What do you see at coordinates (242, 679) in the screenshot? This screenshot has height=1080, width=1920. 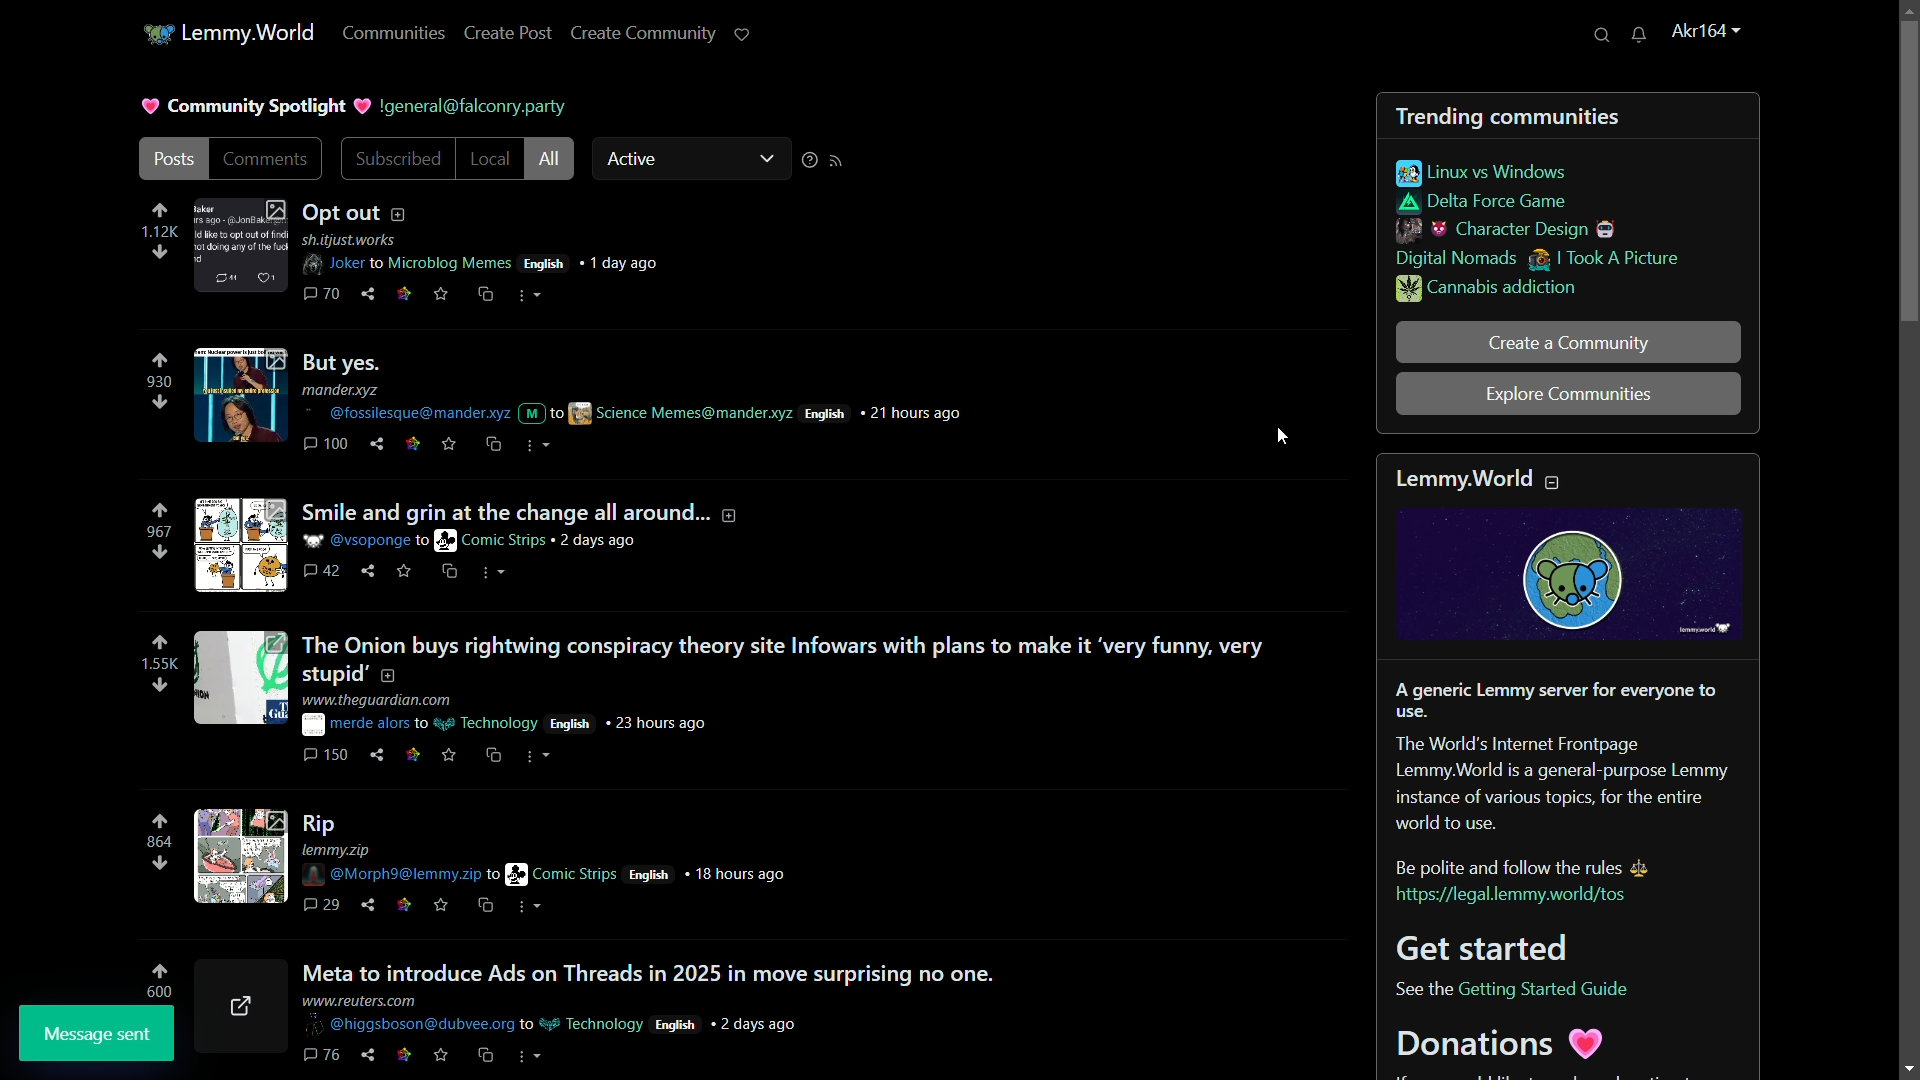 I see `image` at bounding box center [242, 679].